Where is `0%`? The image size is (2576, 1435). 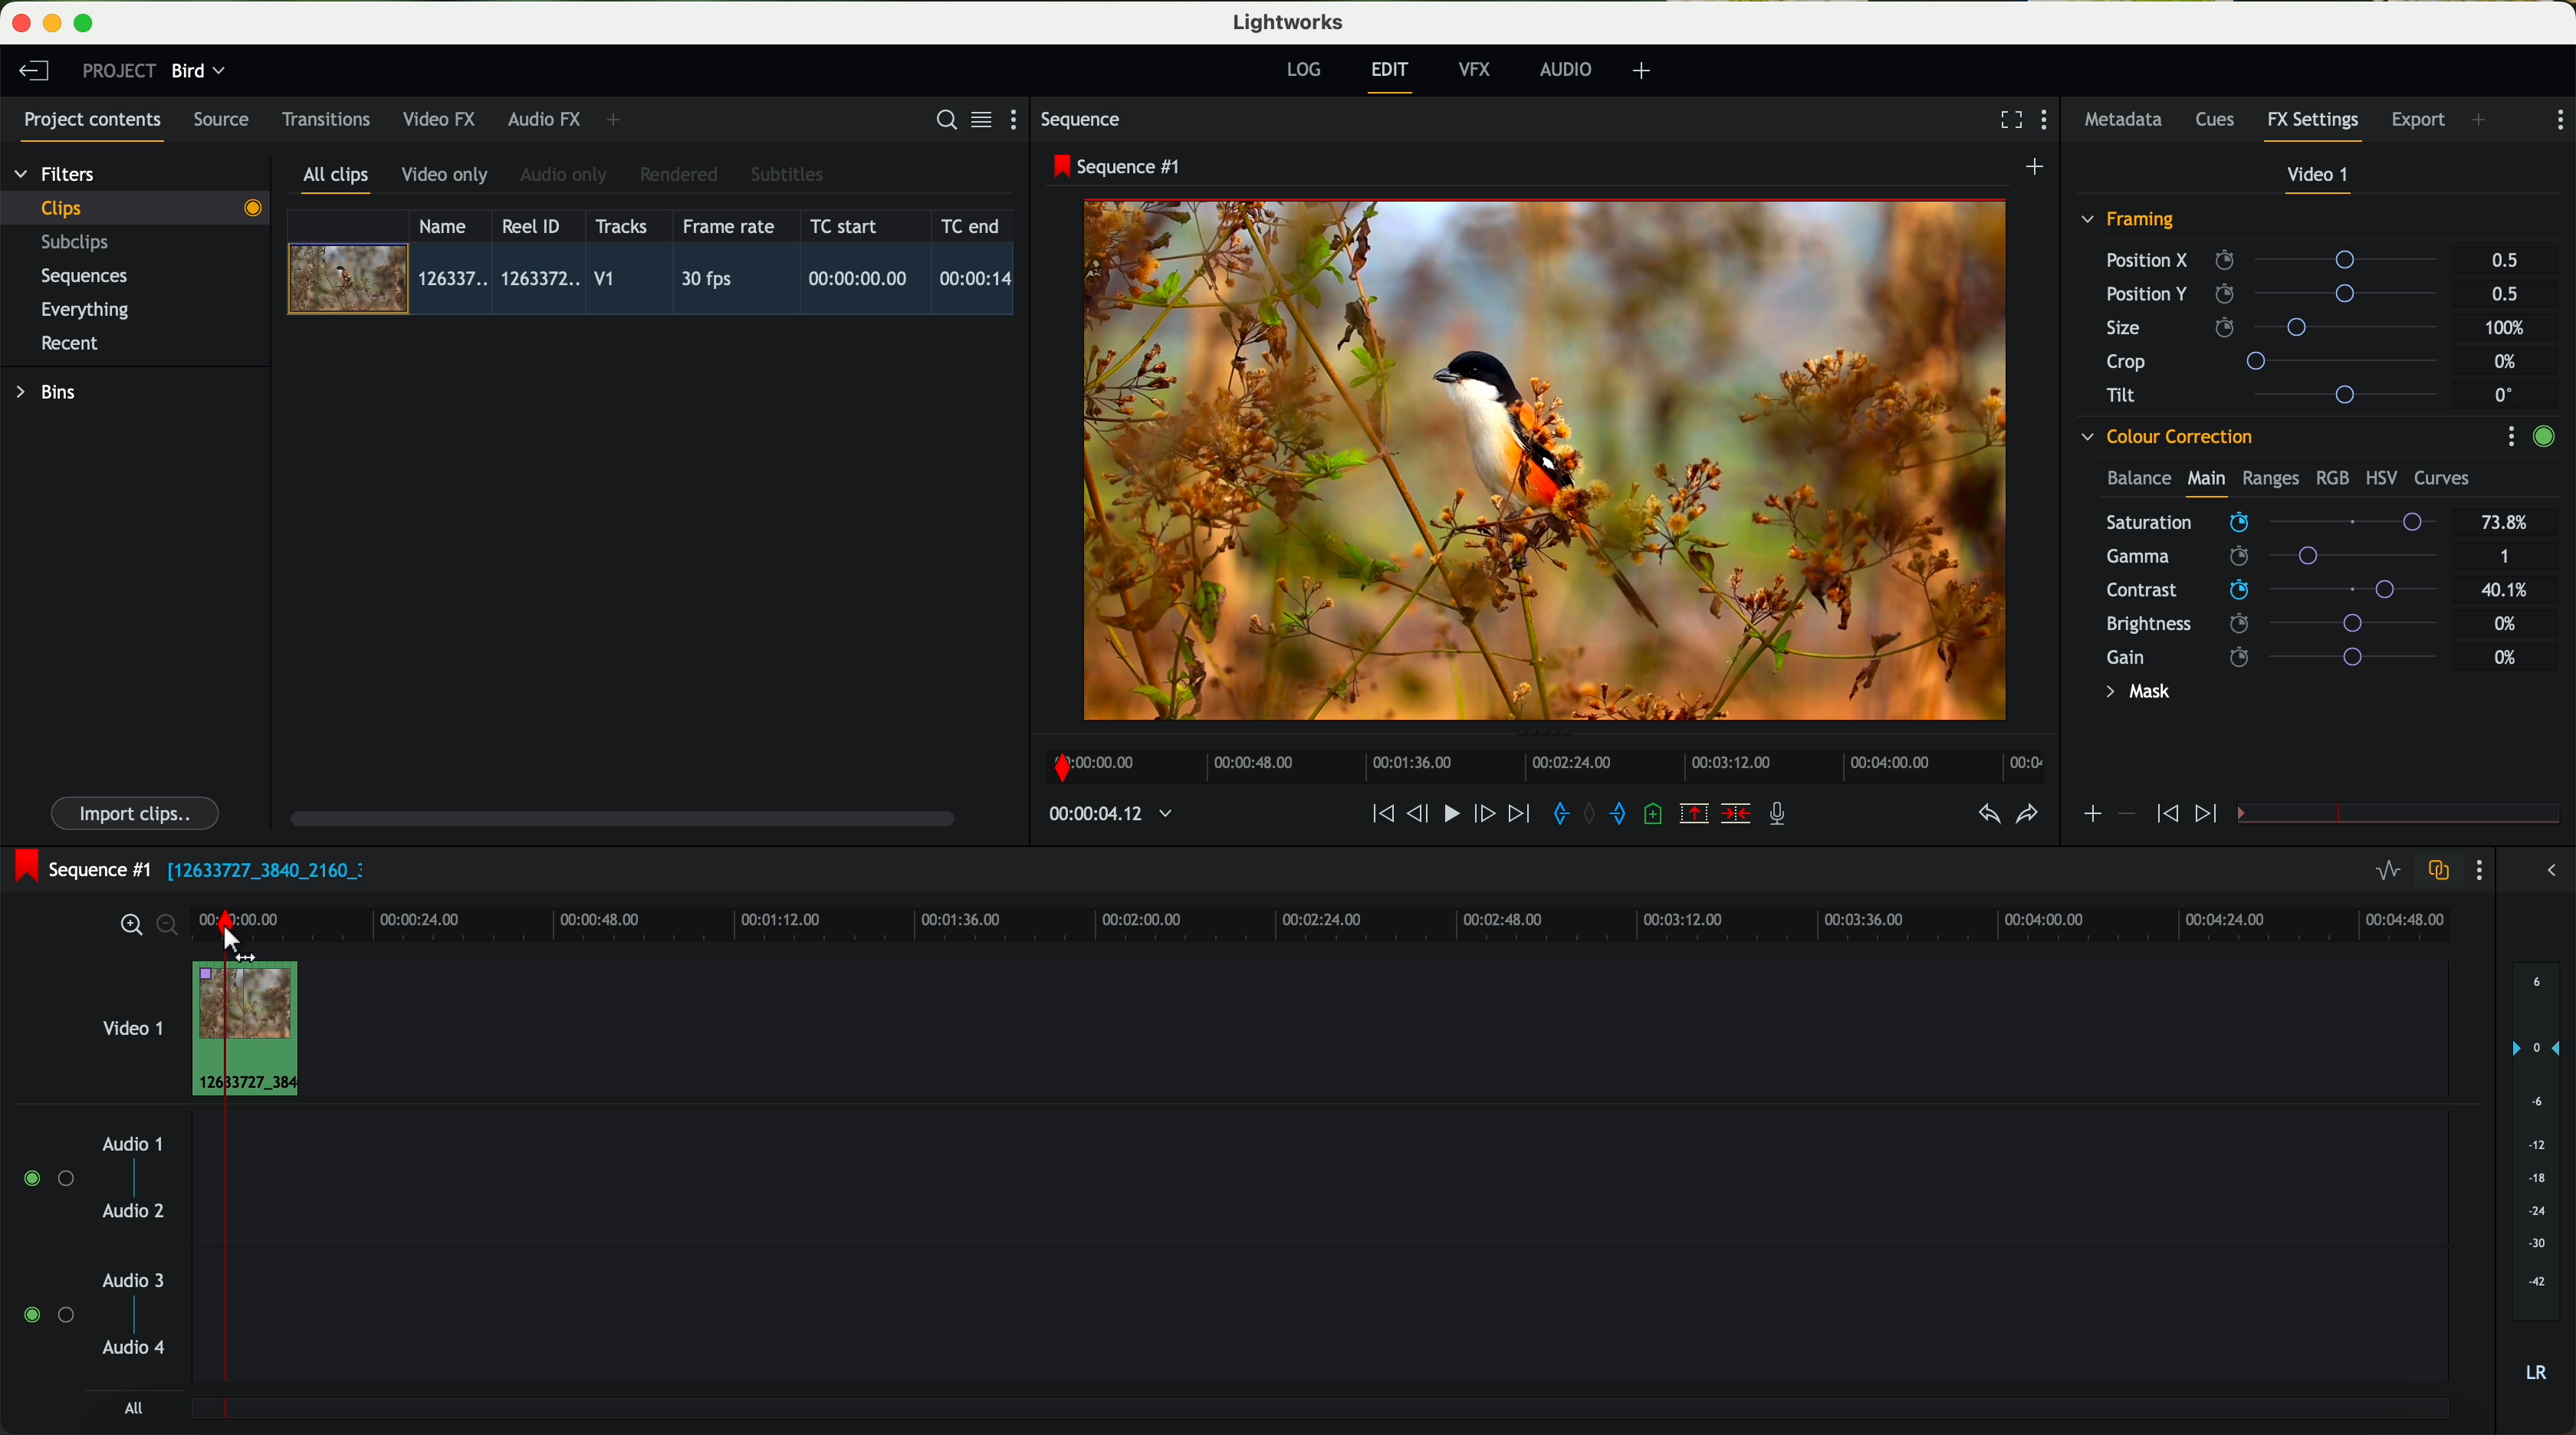
0% is located at coordinates (2506, 657).